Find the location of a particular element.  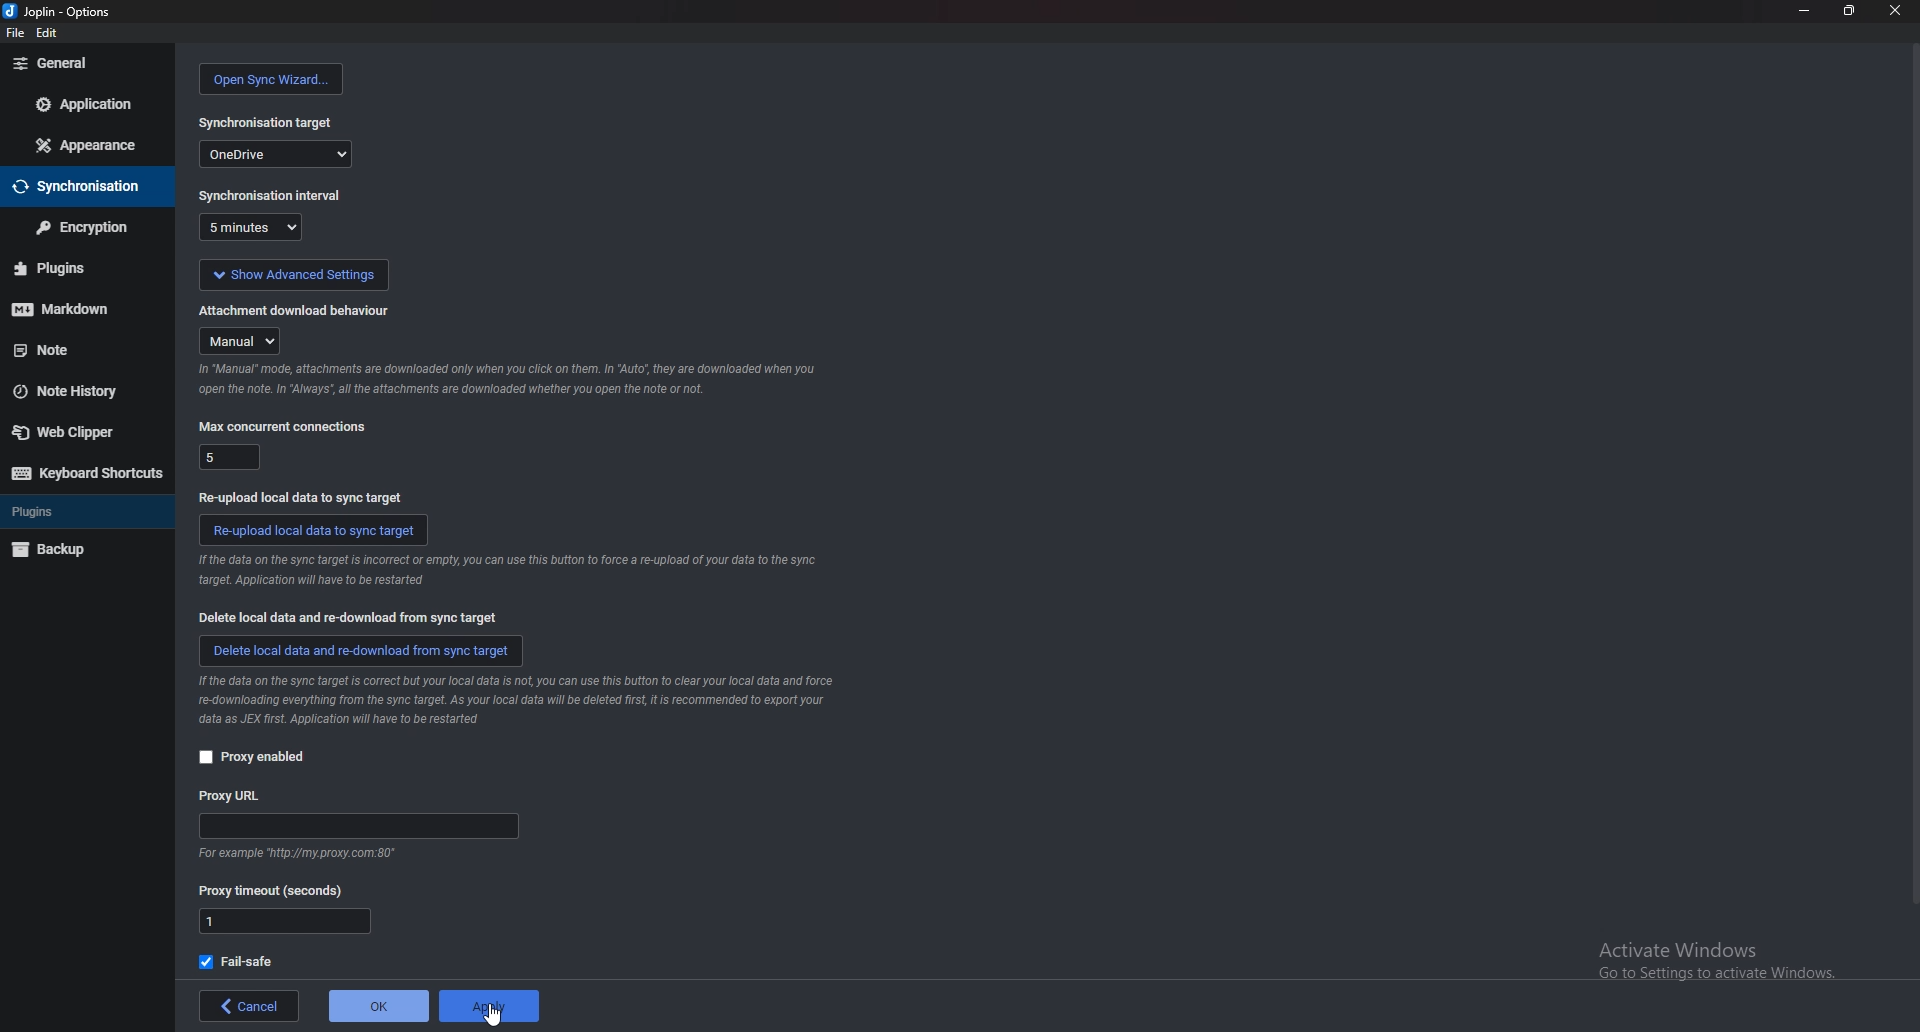

back is located at coordinates (248, 1006).